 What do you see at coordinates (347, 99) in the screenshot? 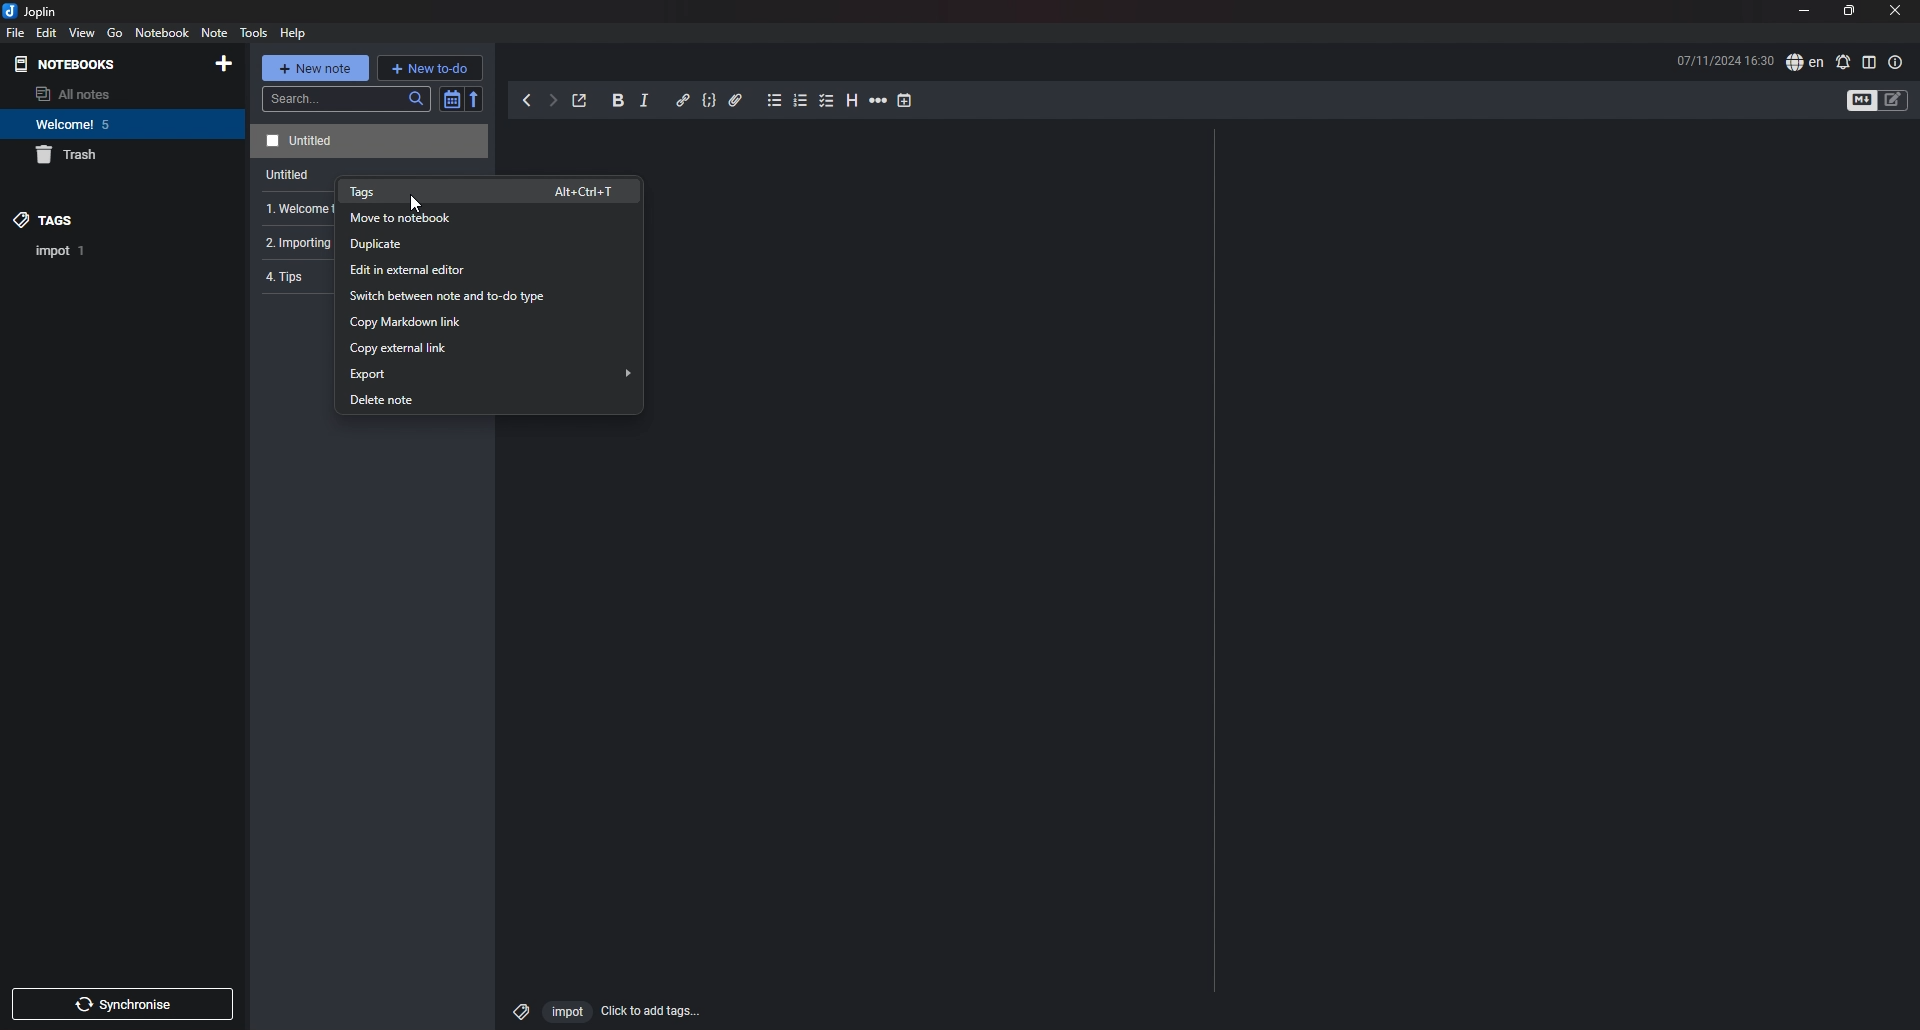
I see `search` at bounding box center [347, 99].